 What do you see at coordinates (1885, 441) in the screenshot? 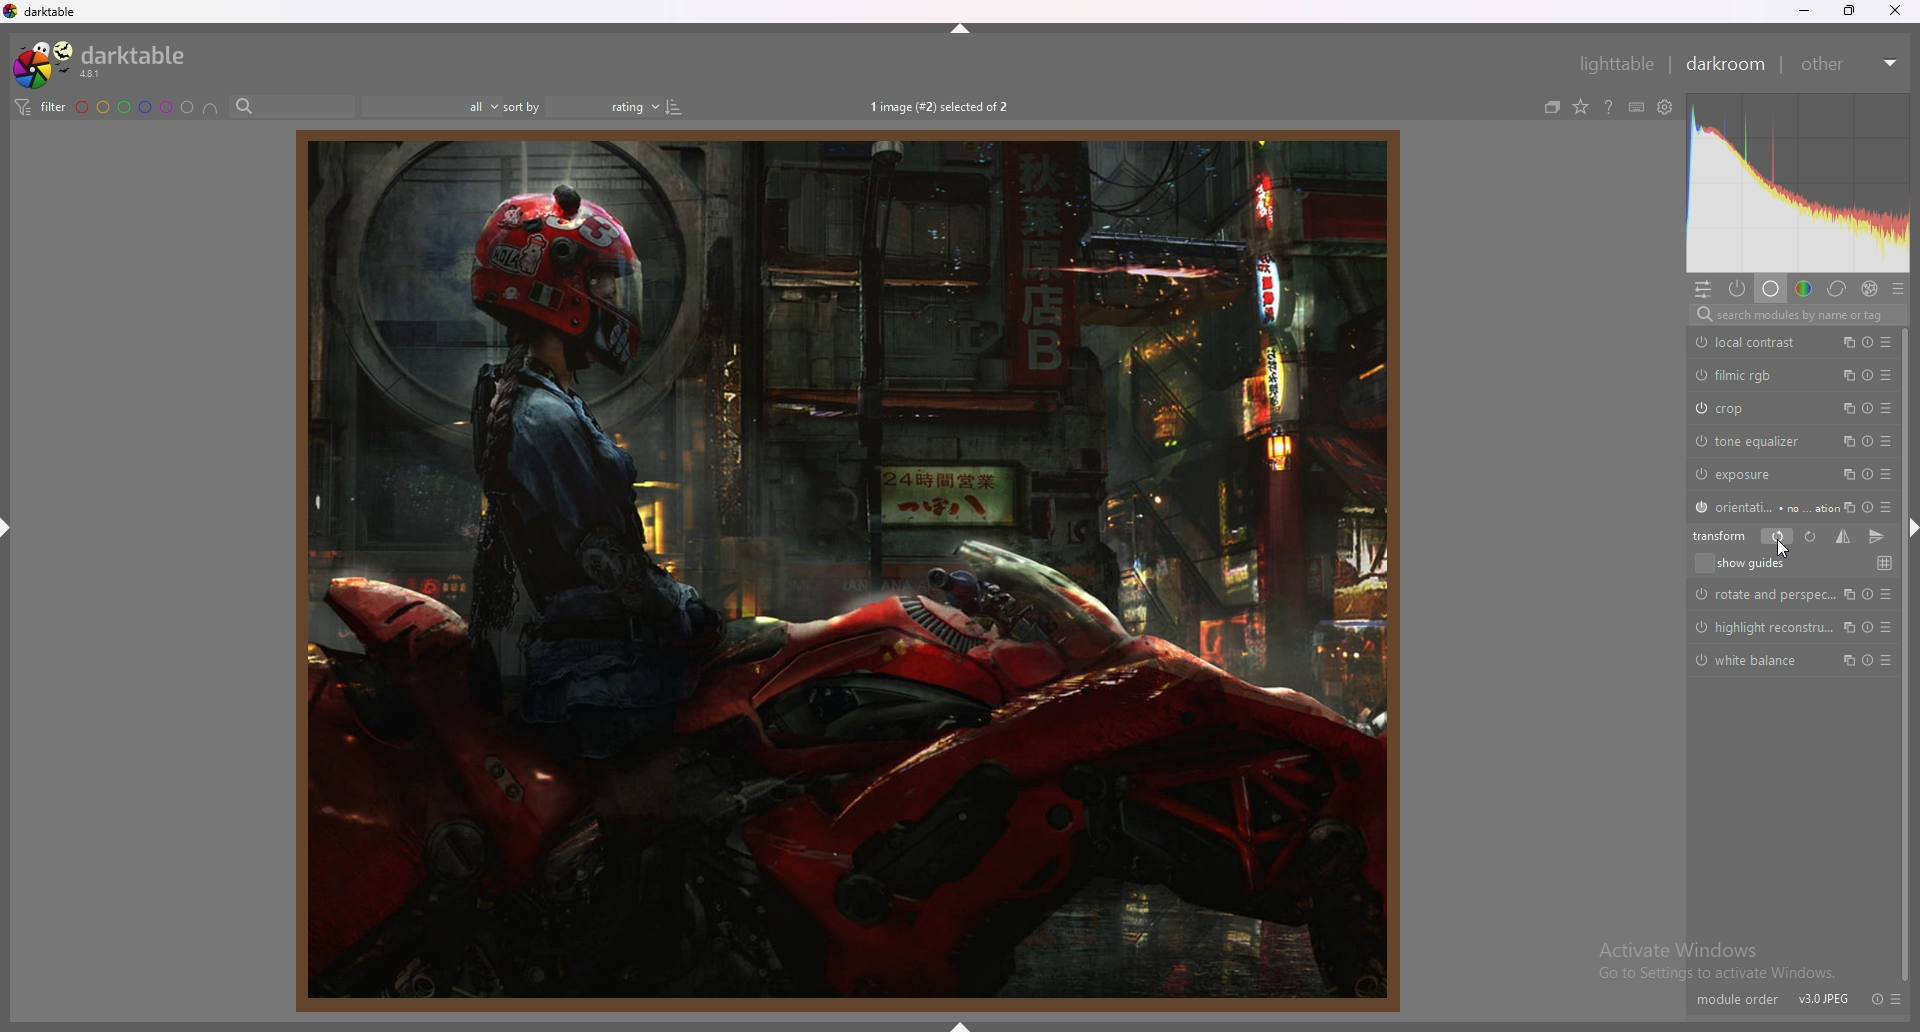
I see `presets` at bounding box center [1885, 441].